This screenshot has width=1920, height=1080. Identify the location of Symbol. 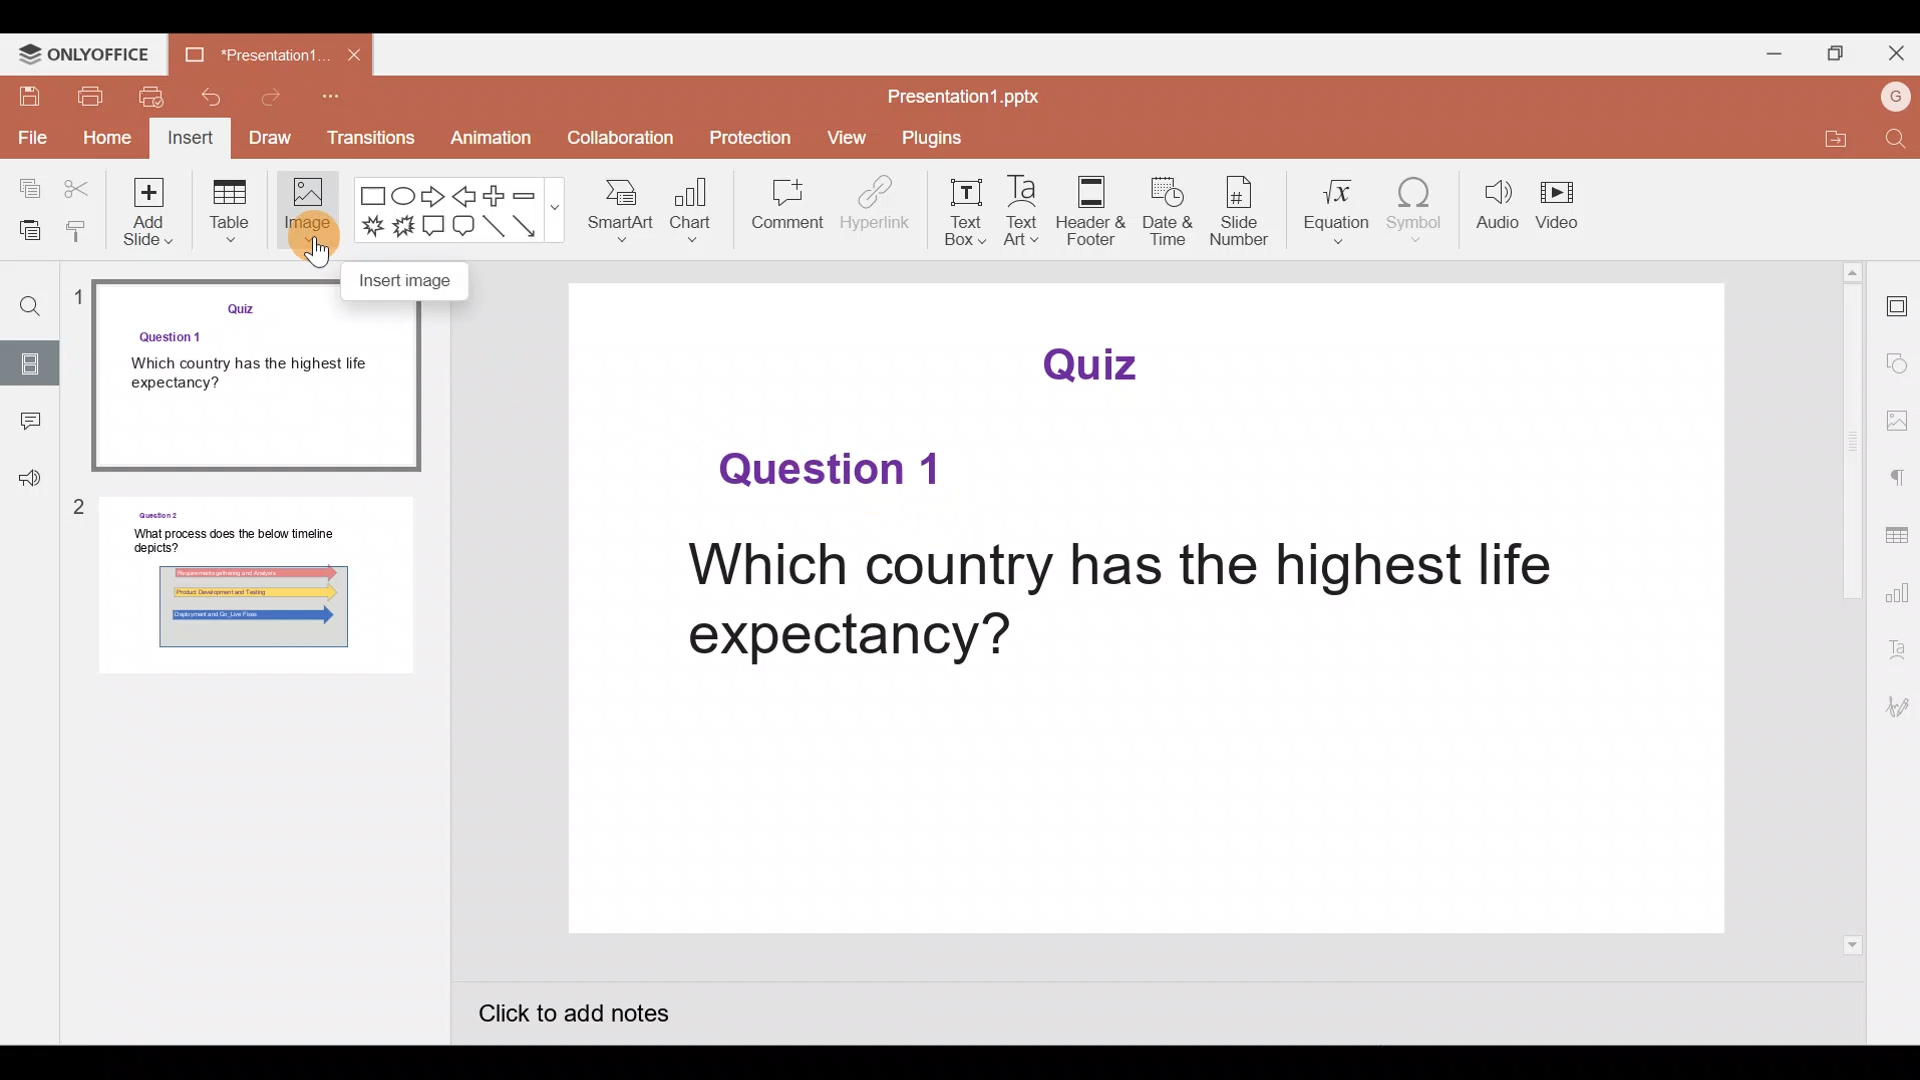
(1420, 208).